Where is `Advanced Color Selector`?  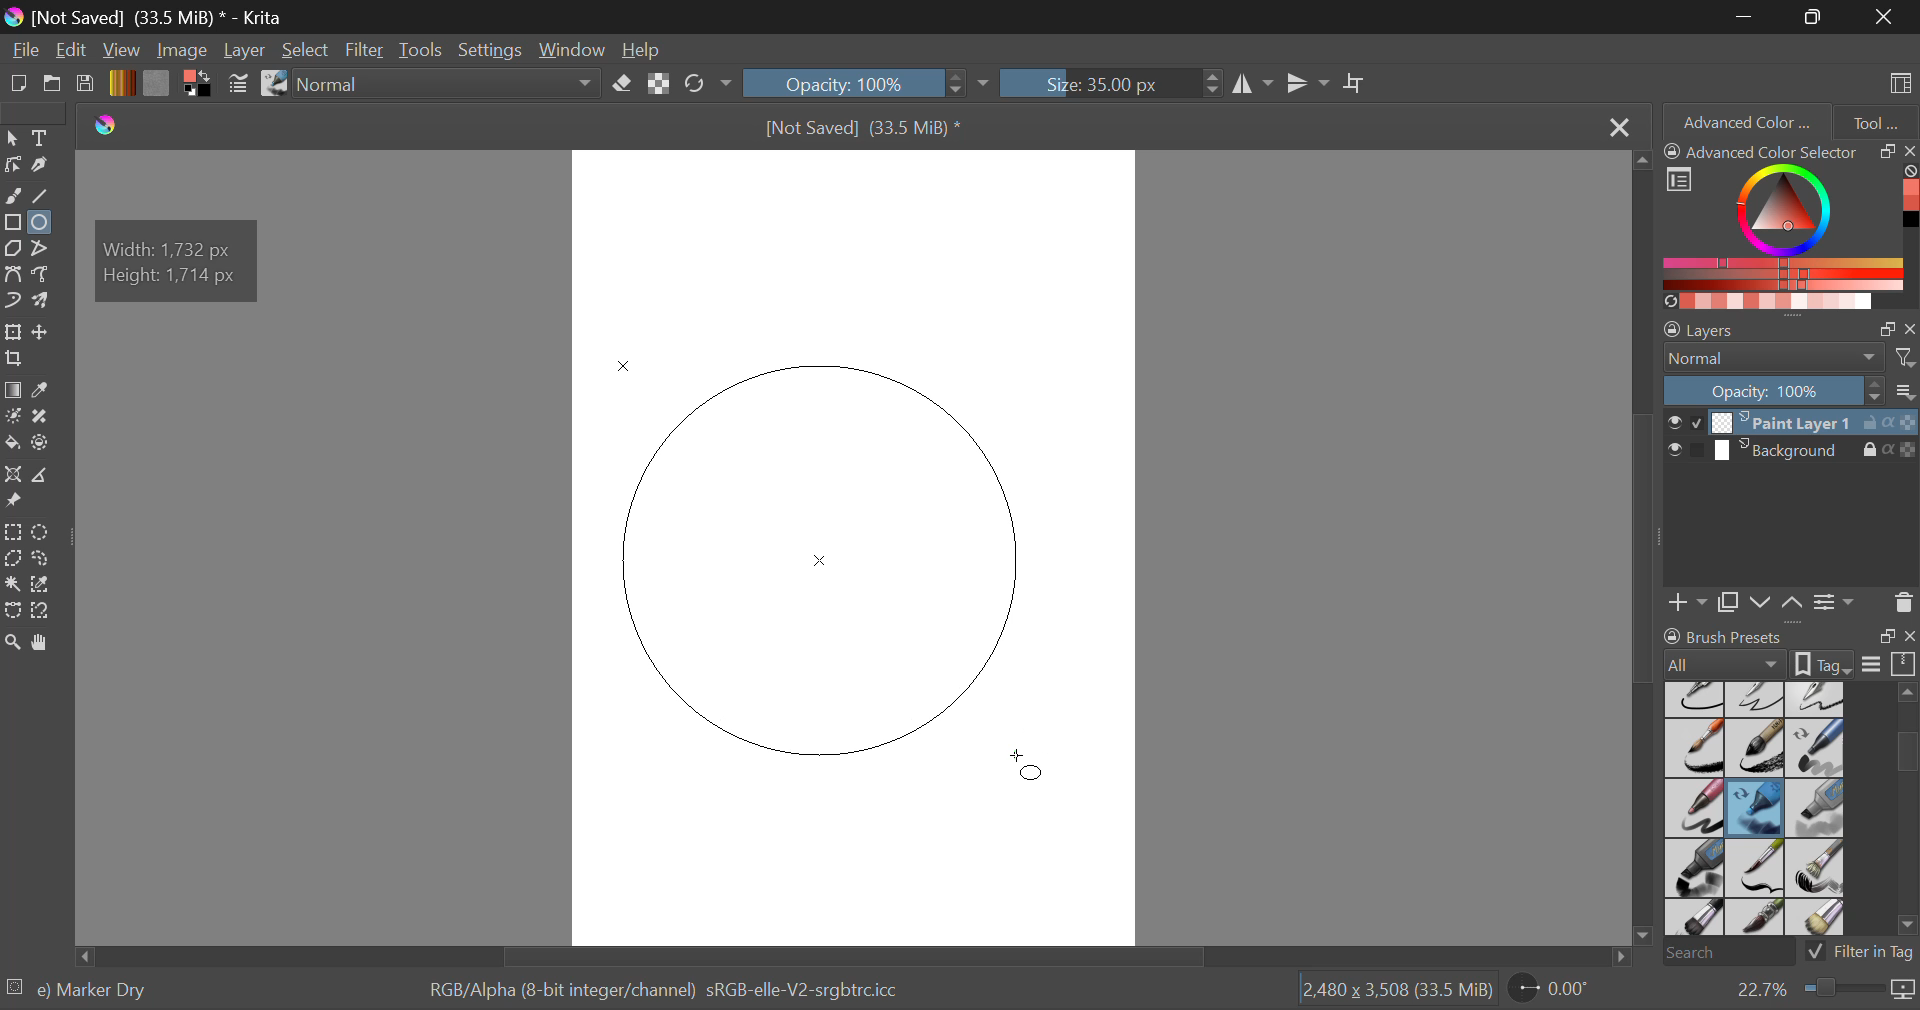 Advanced Color Selector is located at coordinates (1790, 225).